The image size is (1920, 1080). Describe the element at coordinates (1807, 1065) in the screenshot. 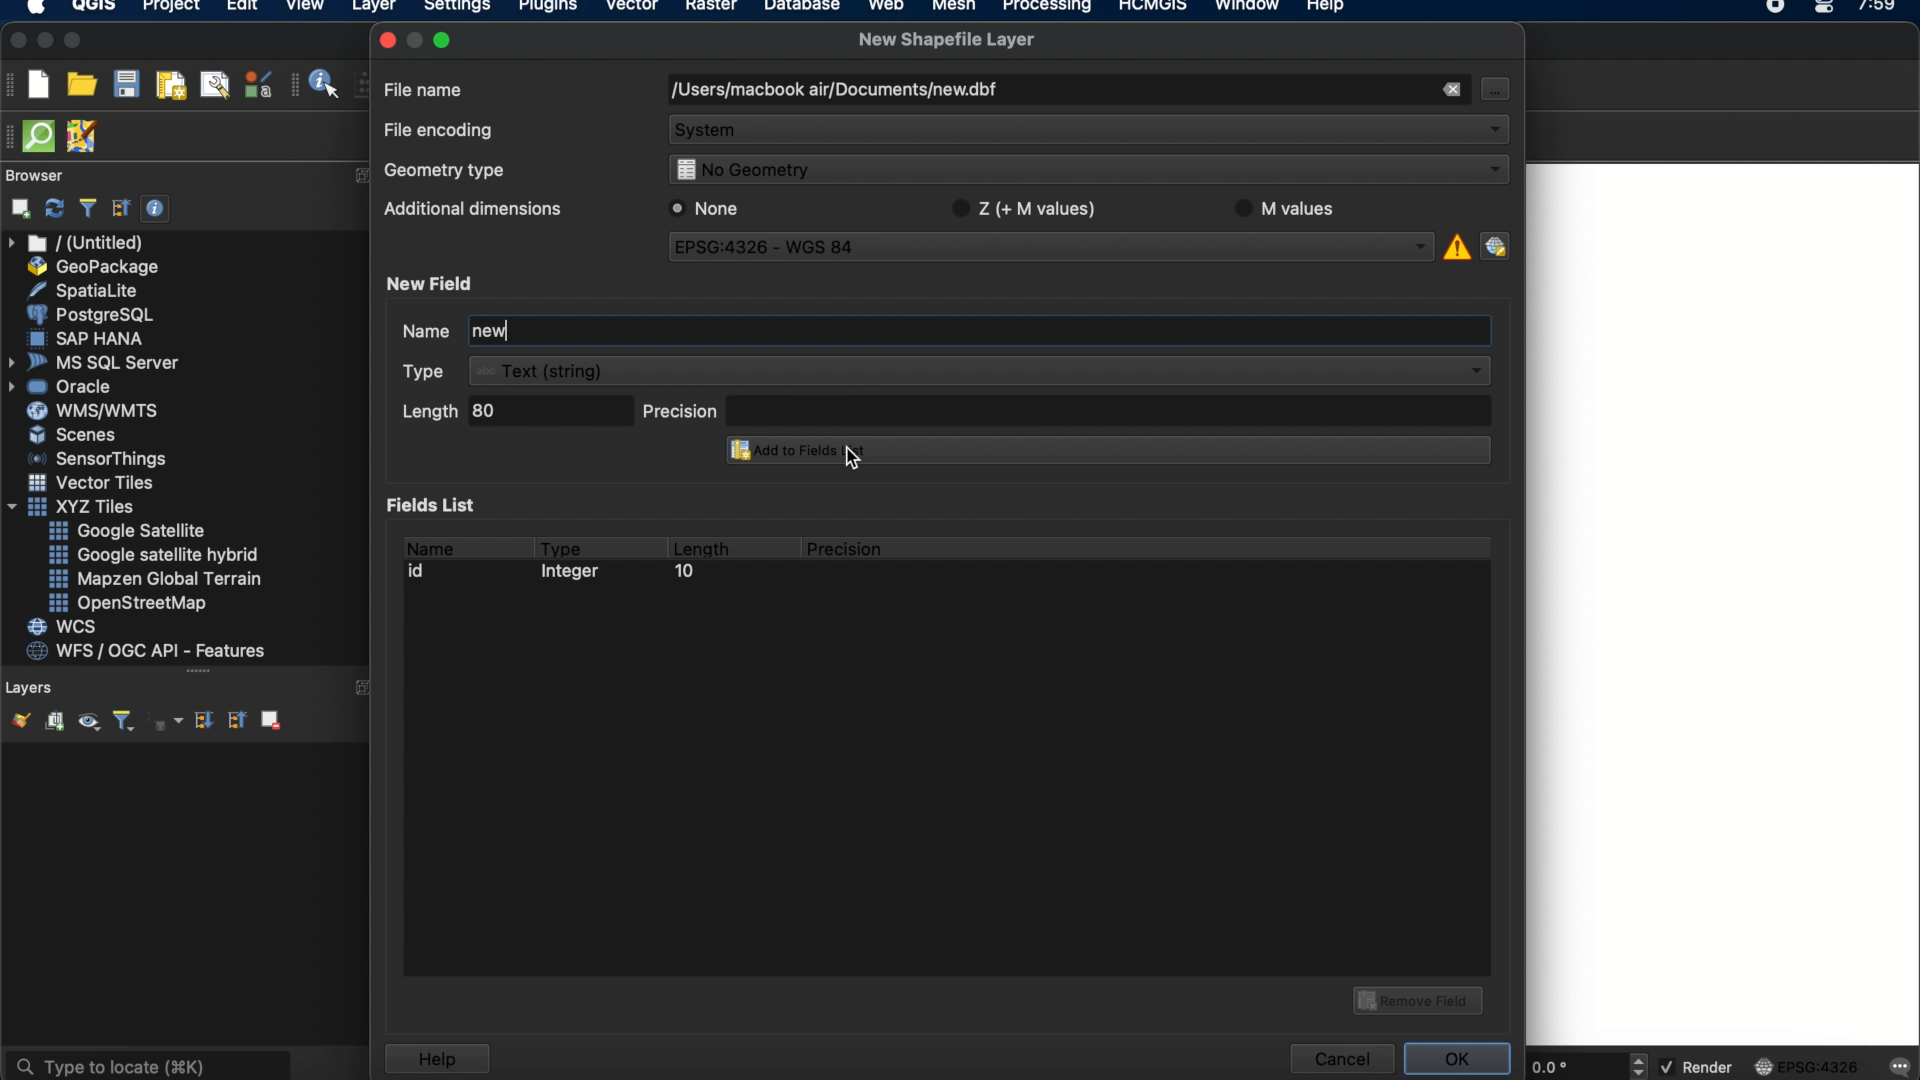

I see `current crs` at that location.